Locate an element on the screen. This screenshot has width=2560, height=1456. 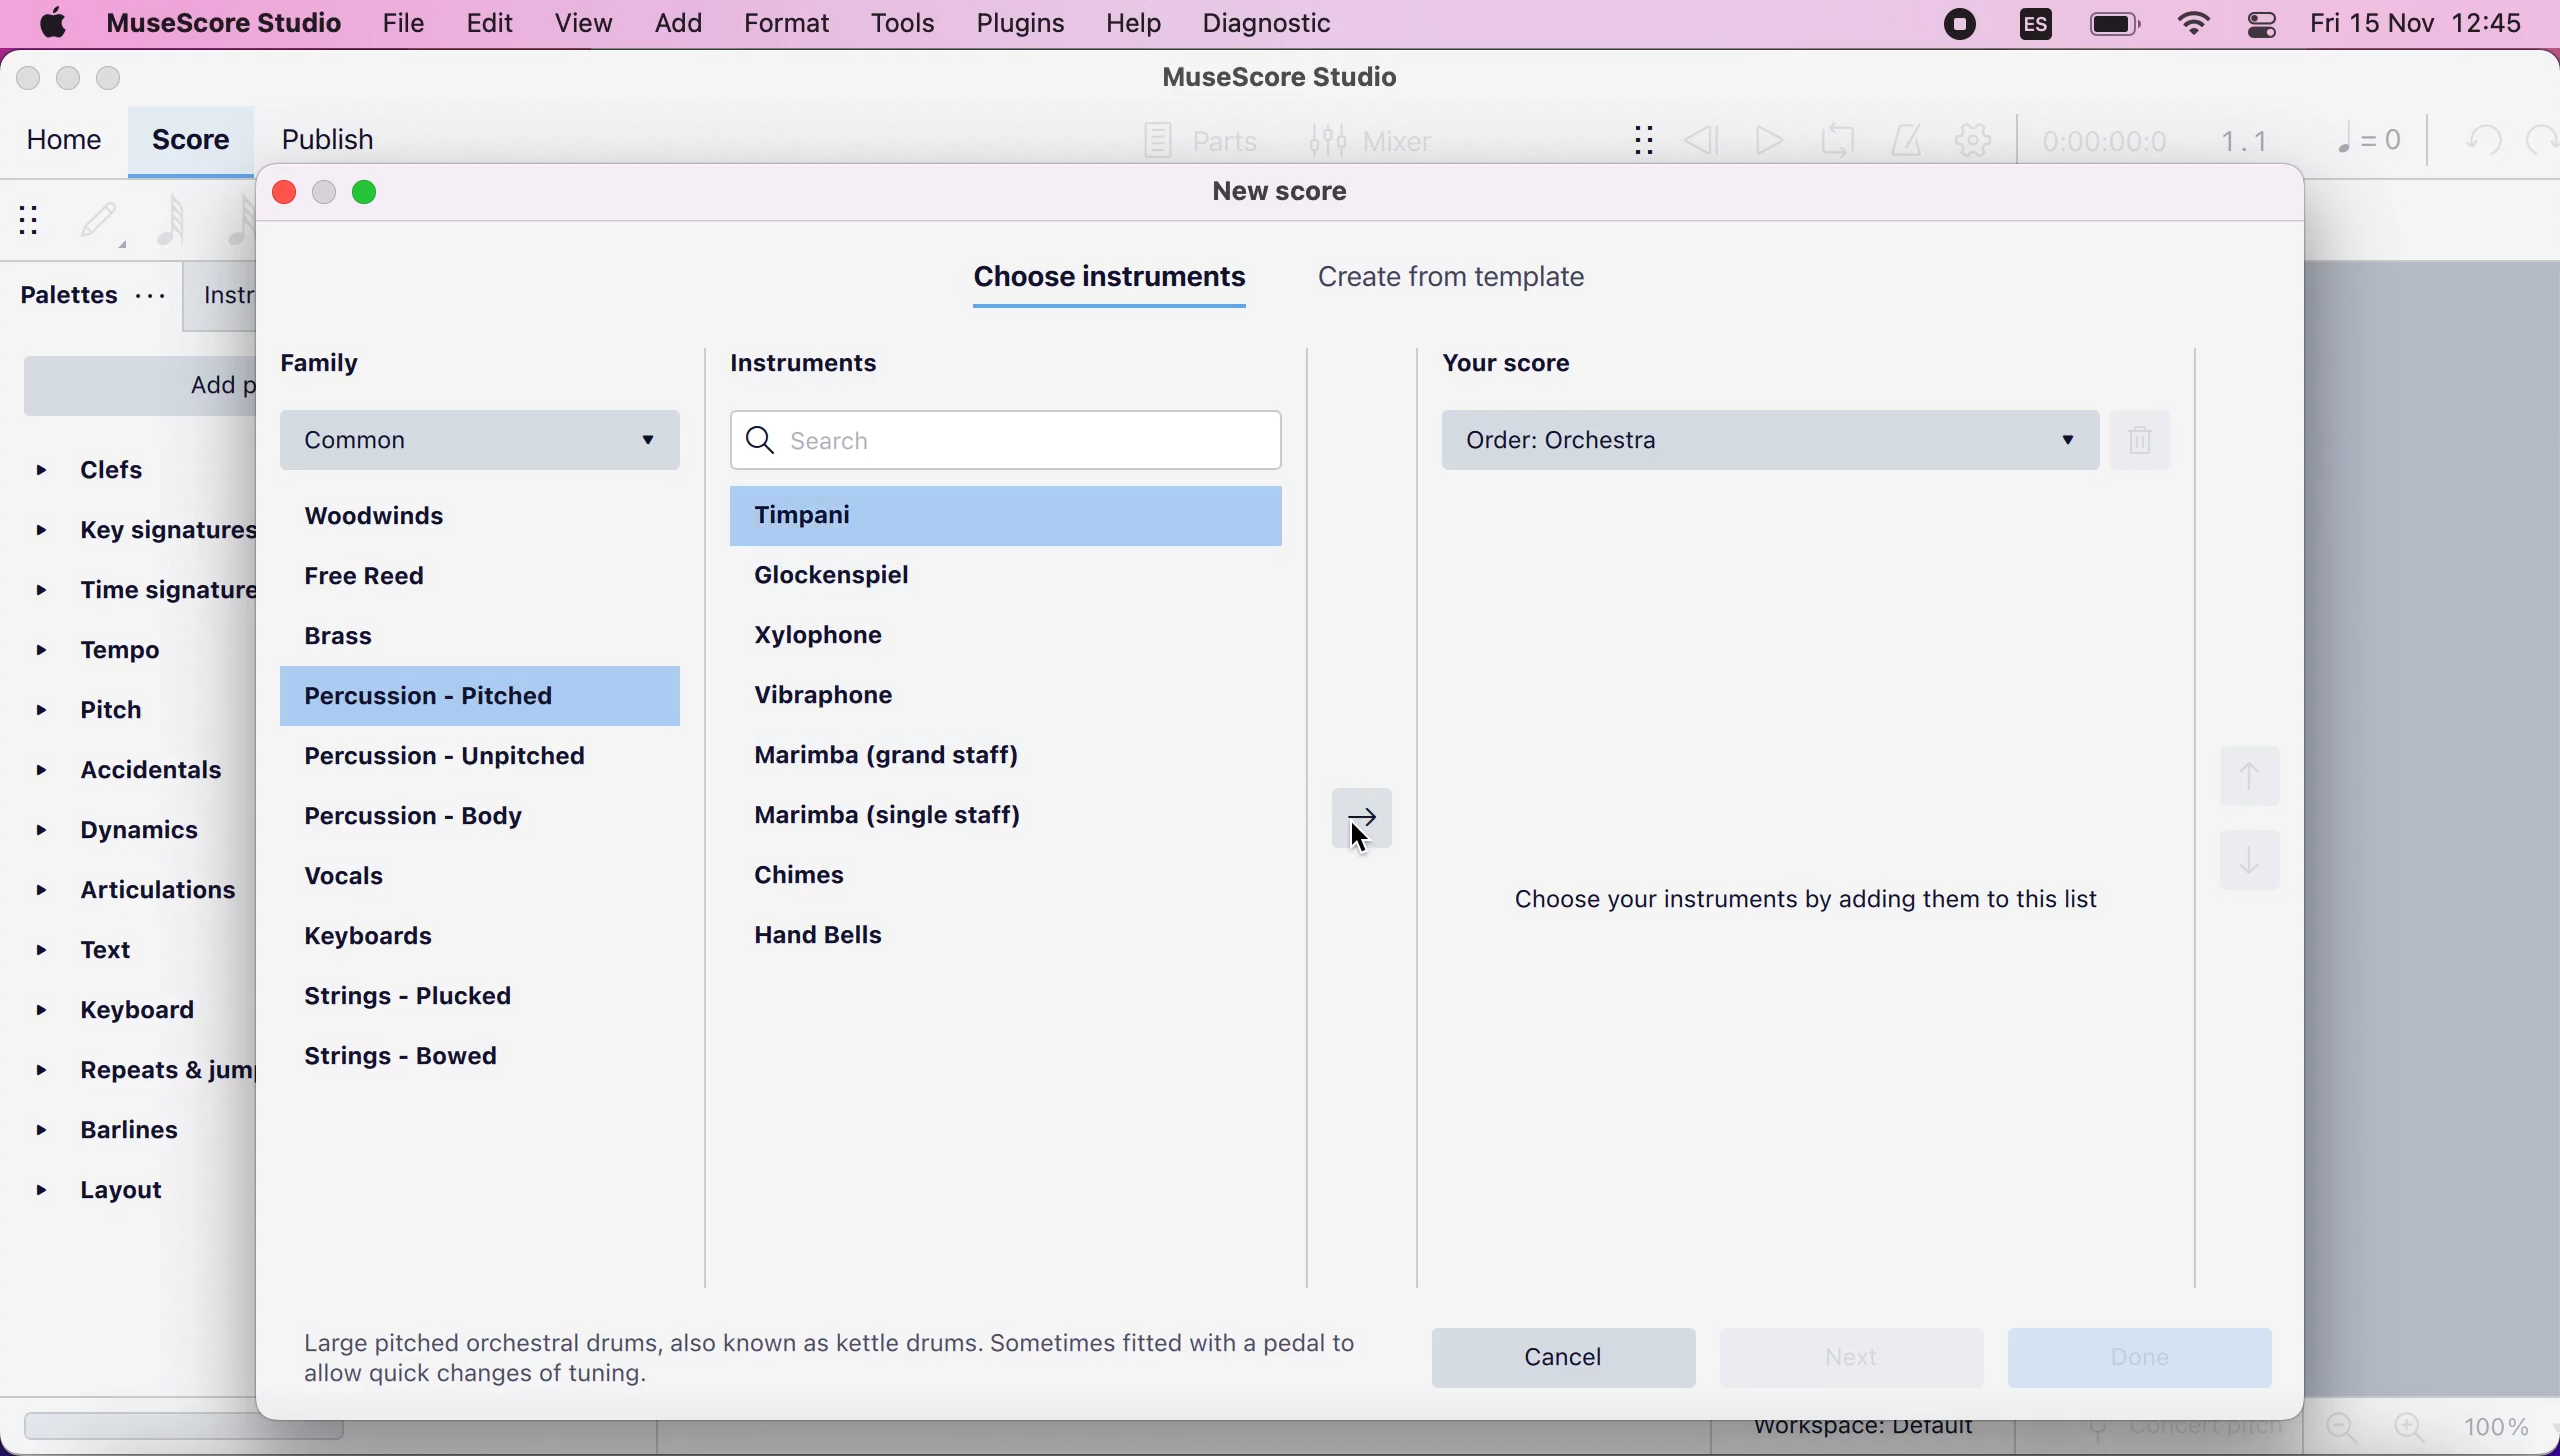
vocals is located at coordinates (376, 884).